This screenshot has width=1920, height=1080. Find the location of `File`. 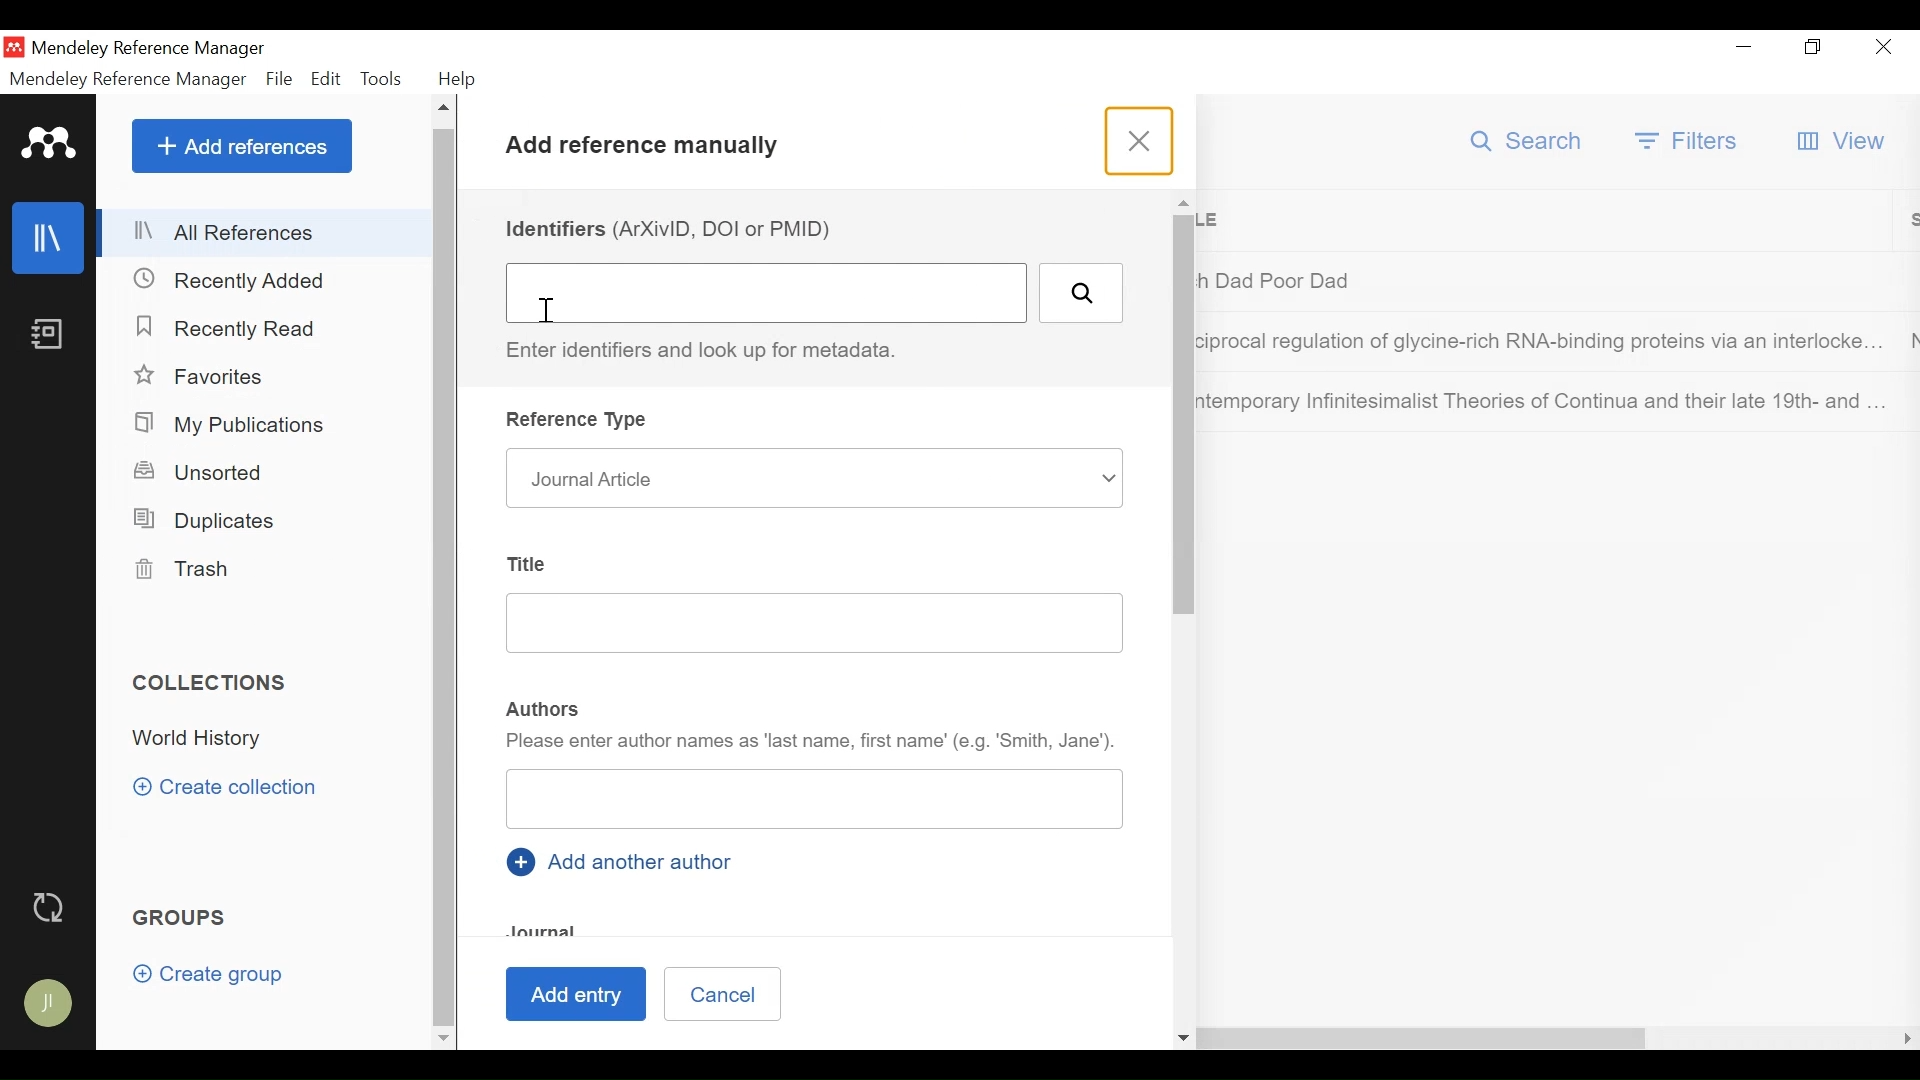

File is located at coordinates (279, 78).